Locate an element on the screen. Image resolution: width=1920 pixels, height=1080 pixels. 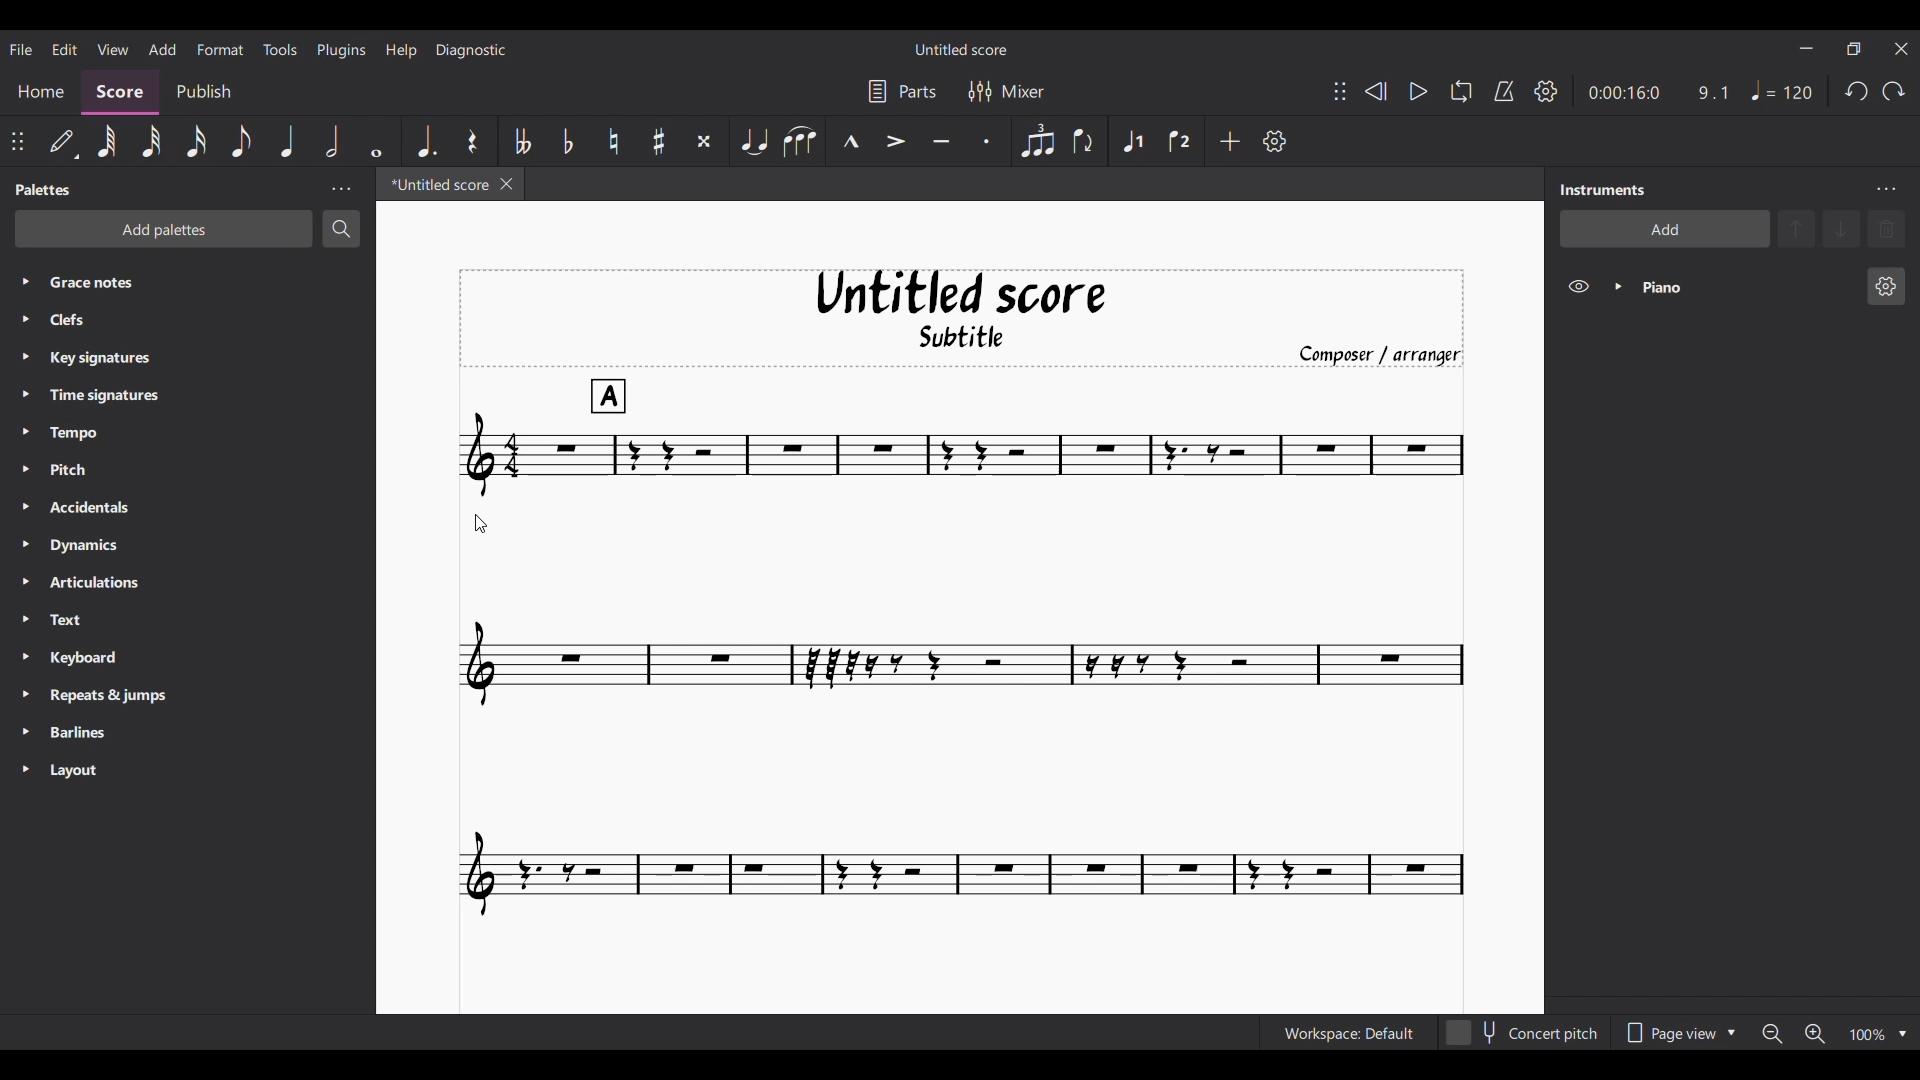
Expand instrument is located at coordinates (1618, 287).